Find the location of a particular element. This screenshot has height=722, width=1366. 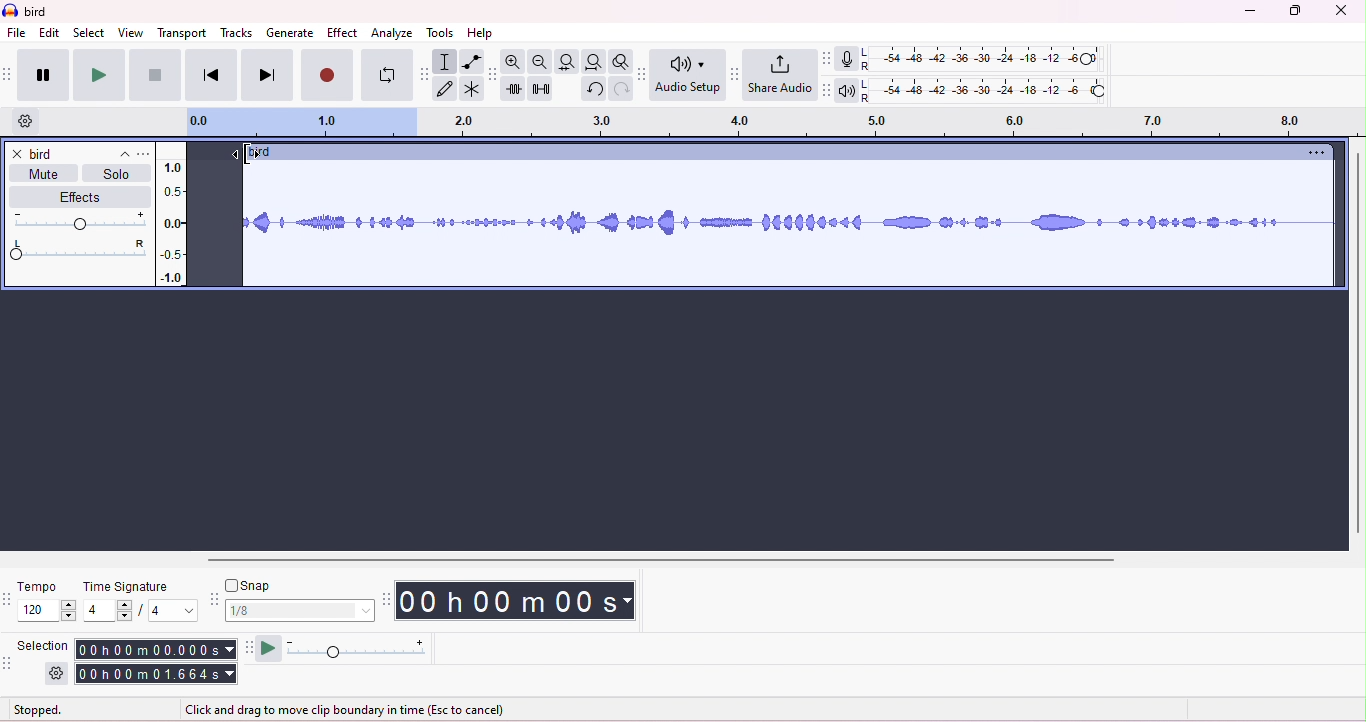

dragged is located at coordinates (218, 222).